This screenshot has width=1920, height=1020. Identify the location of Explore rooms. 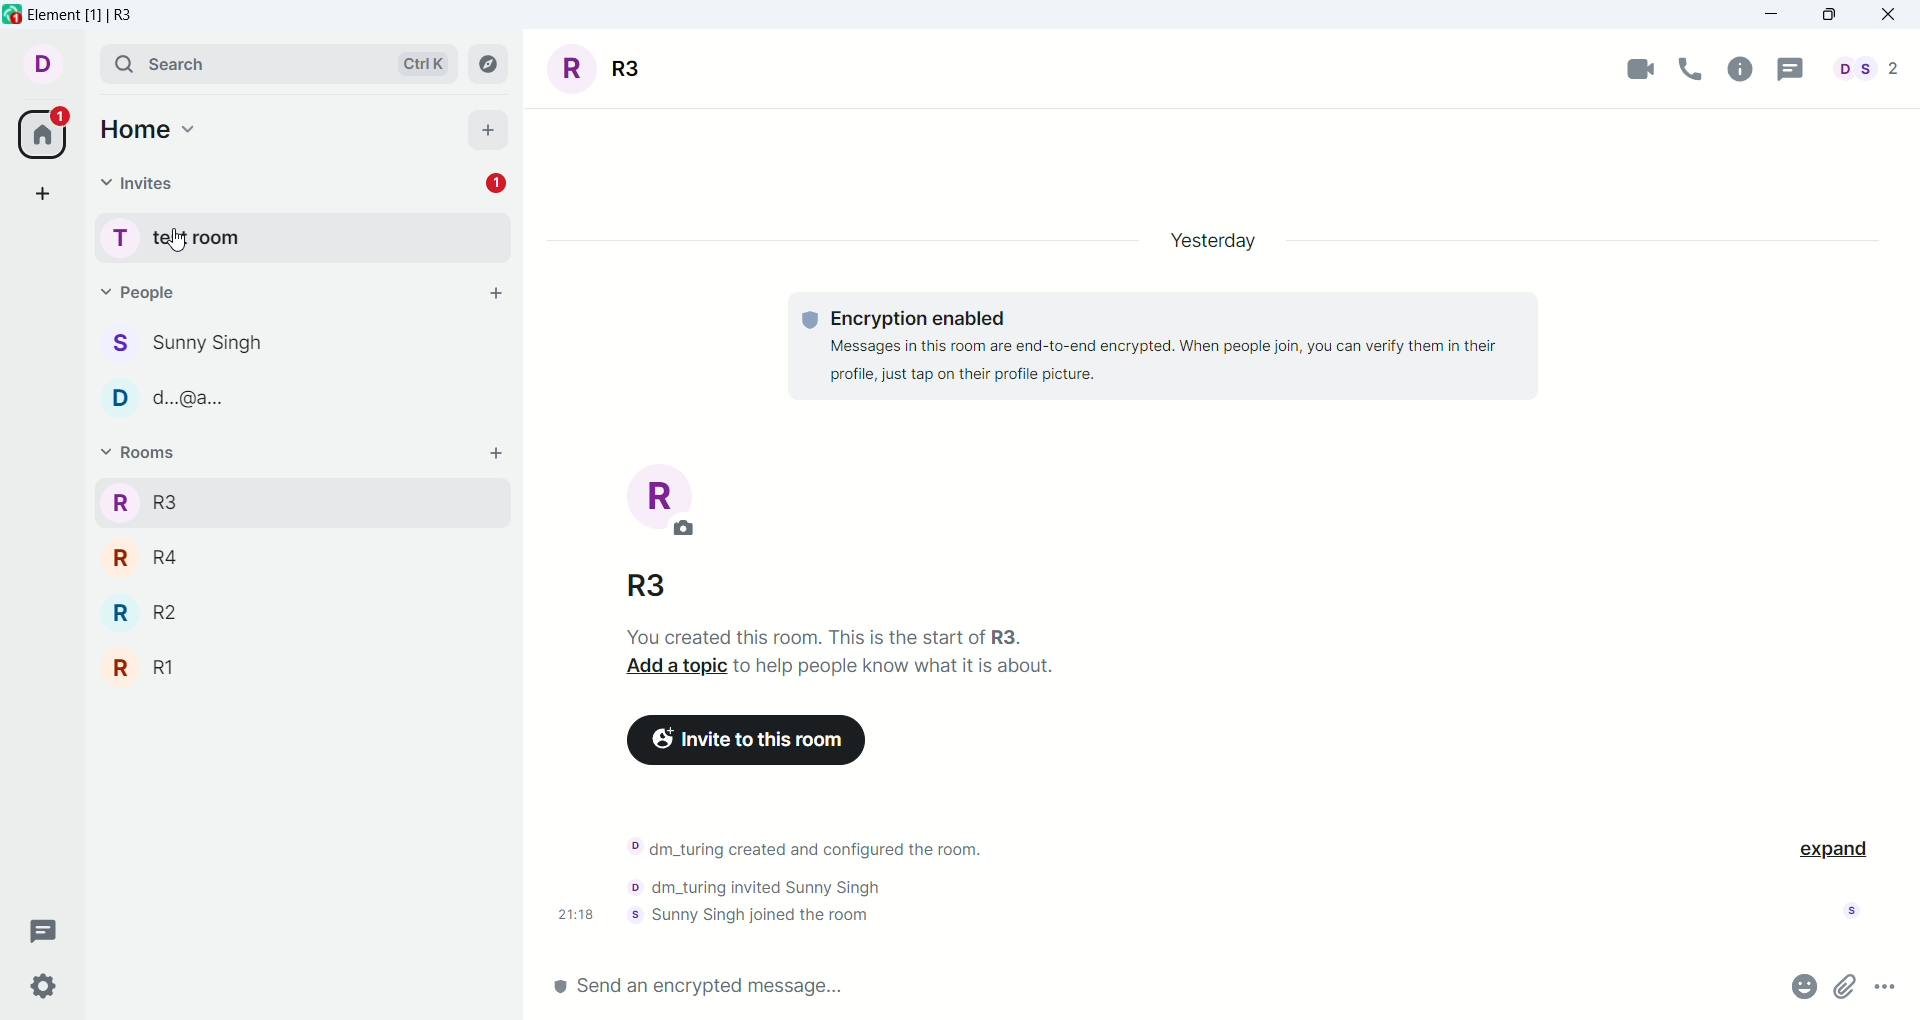
(490, 63).